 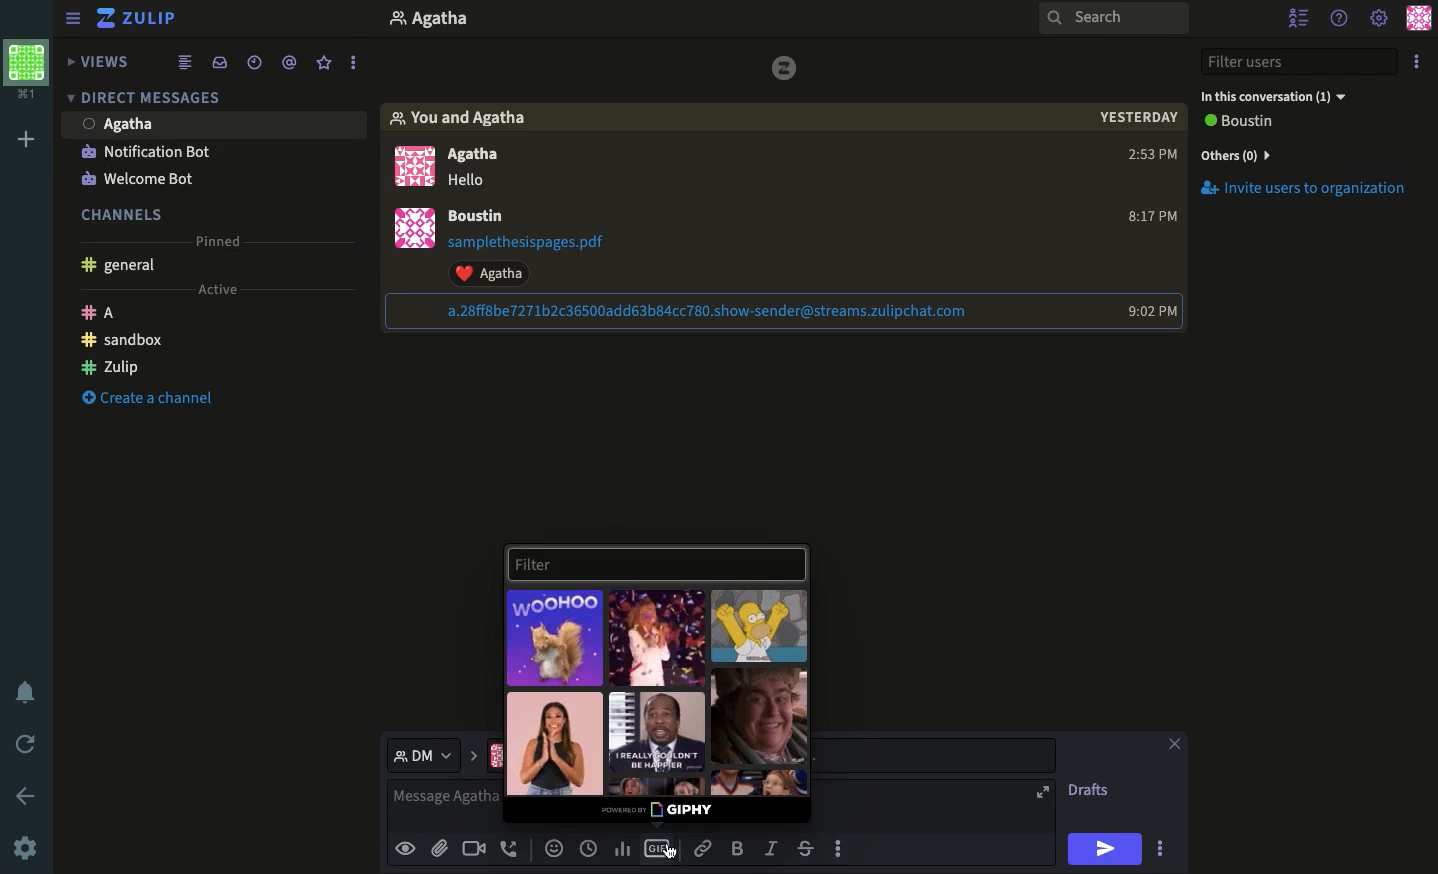 I want to click on GIF, so click(x=556, y=742).